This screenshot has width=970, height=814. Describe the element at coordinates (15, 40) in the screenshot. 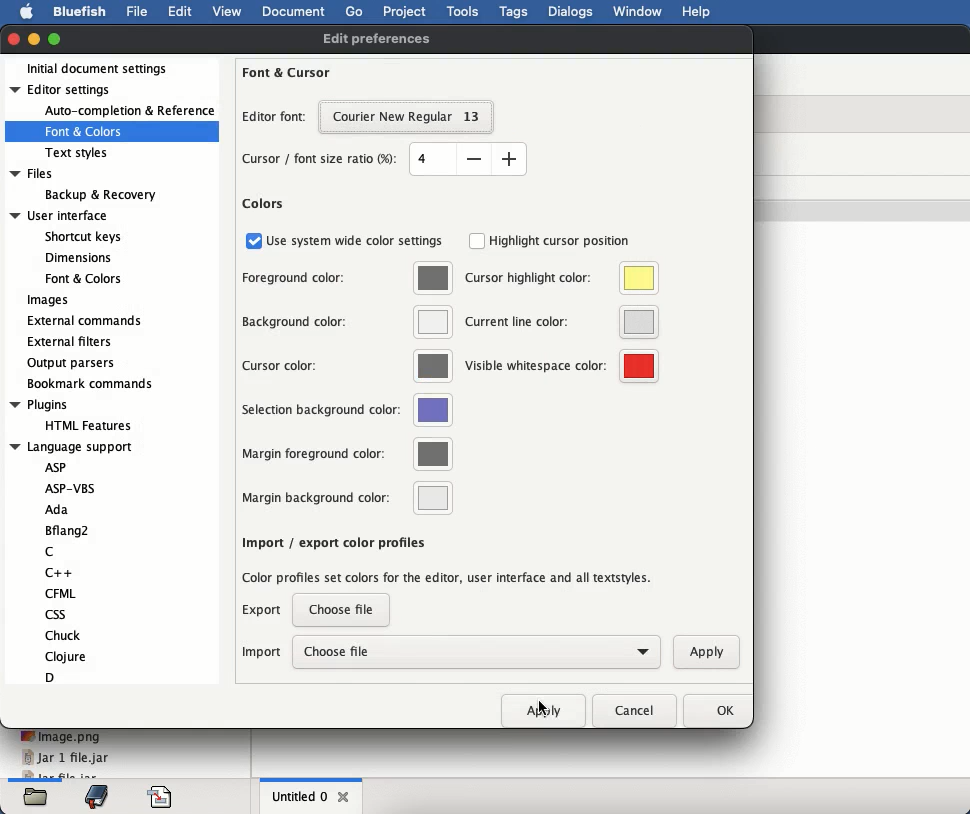

I see `close` at that location.